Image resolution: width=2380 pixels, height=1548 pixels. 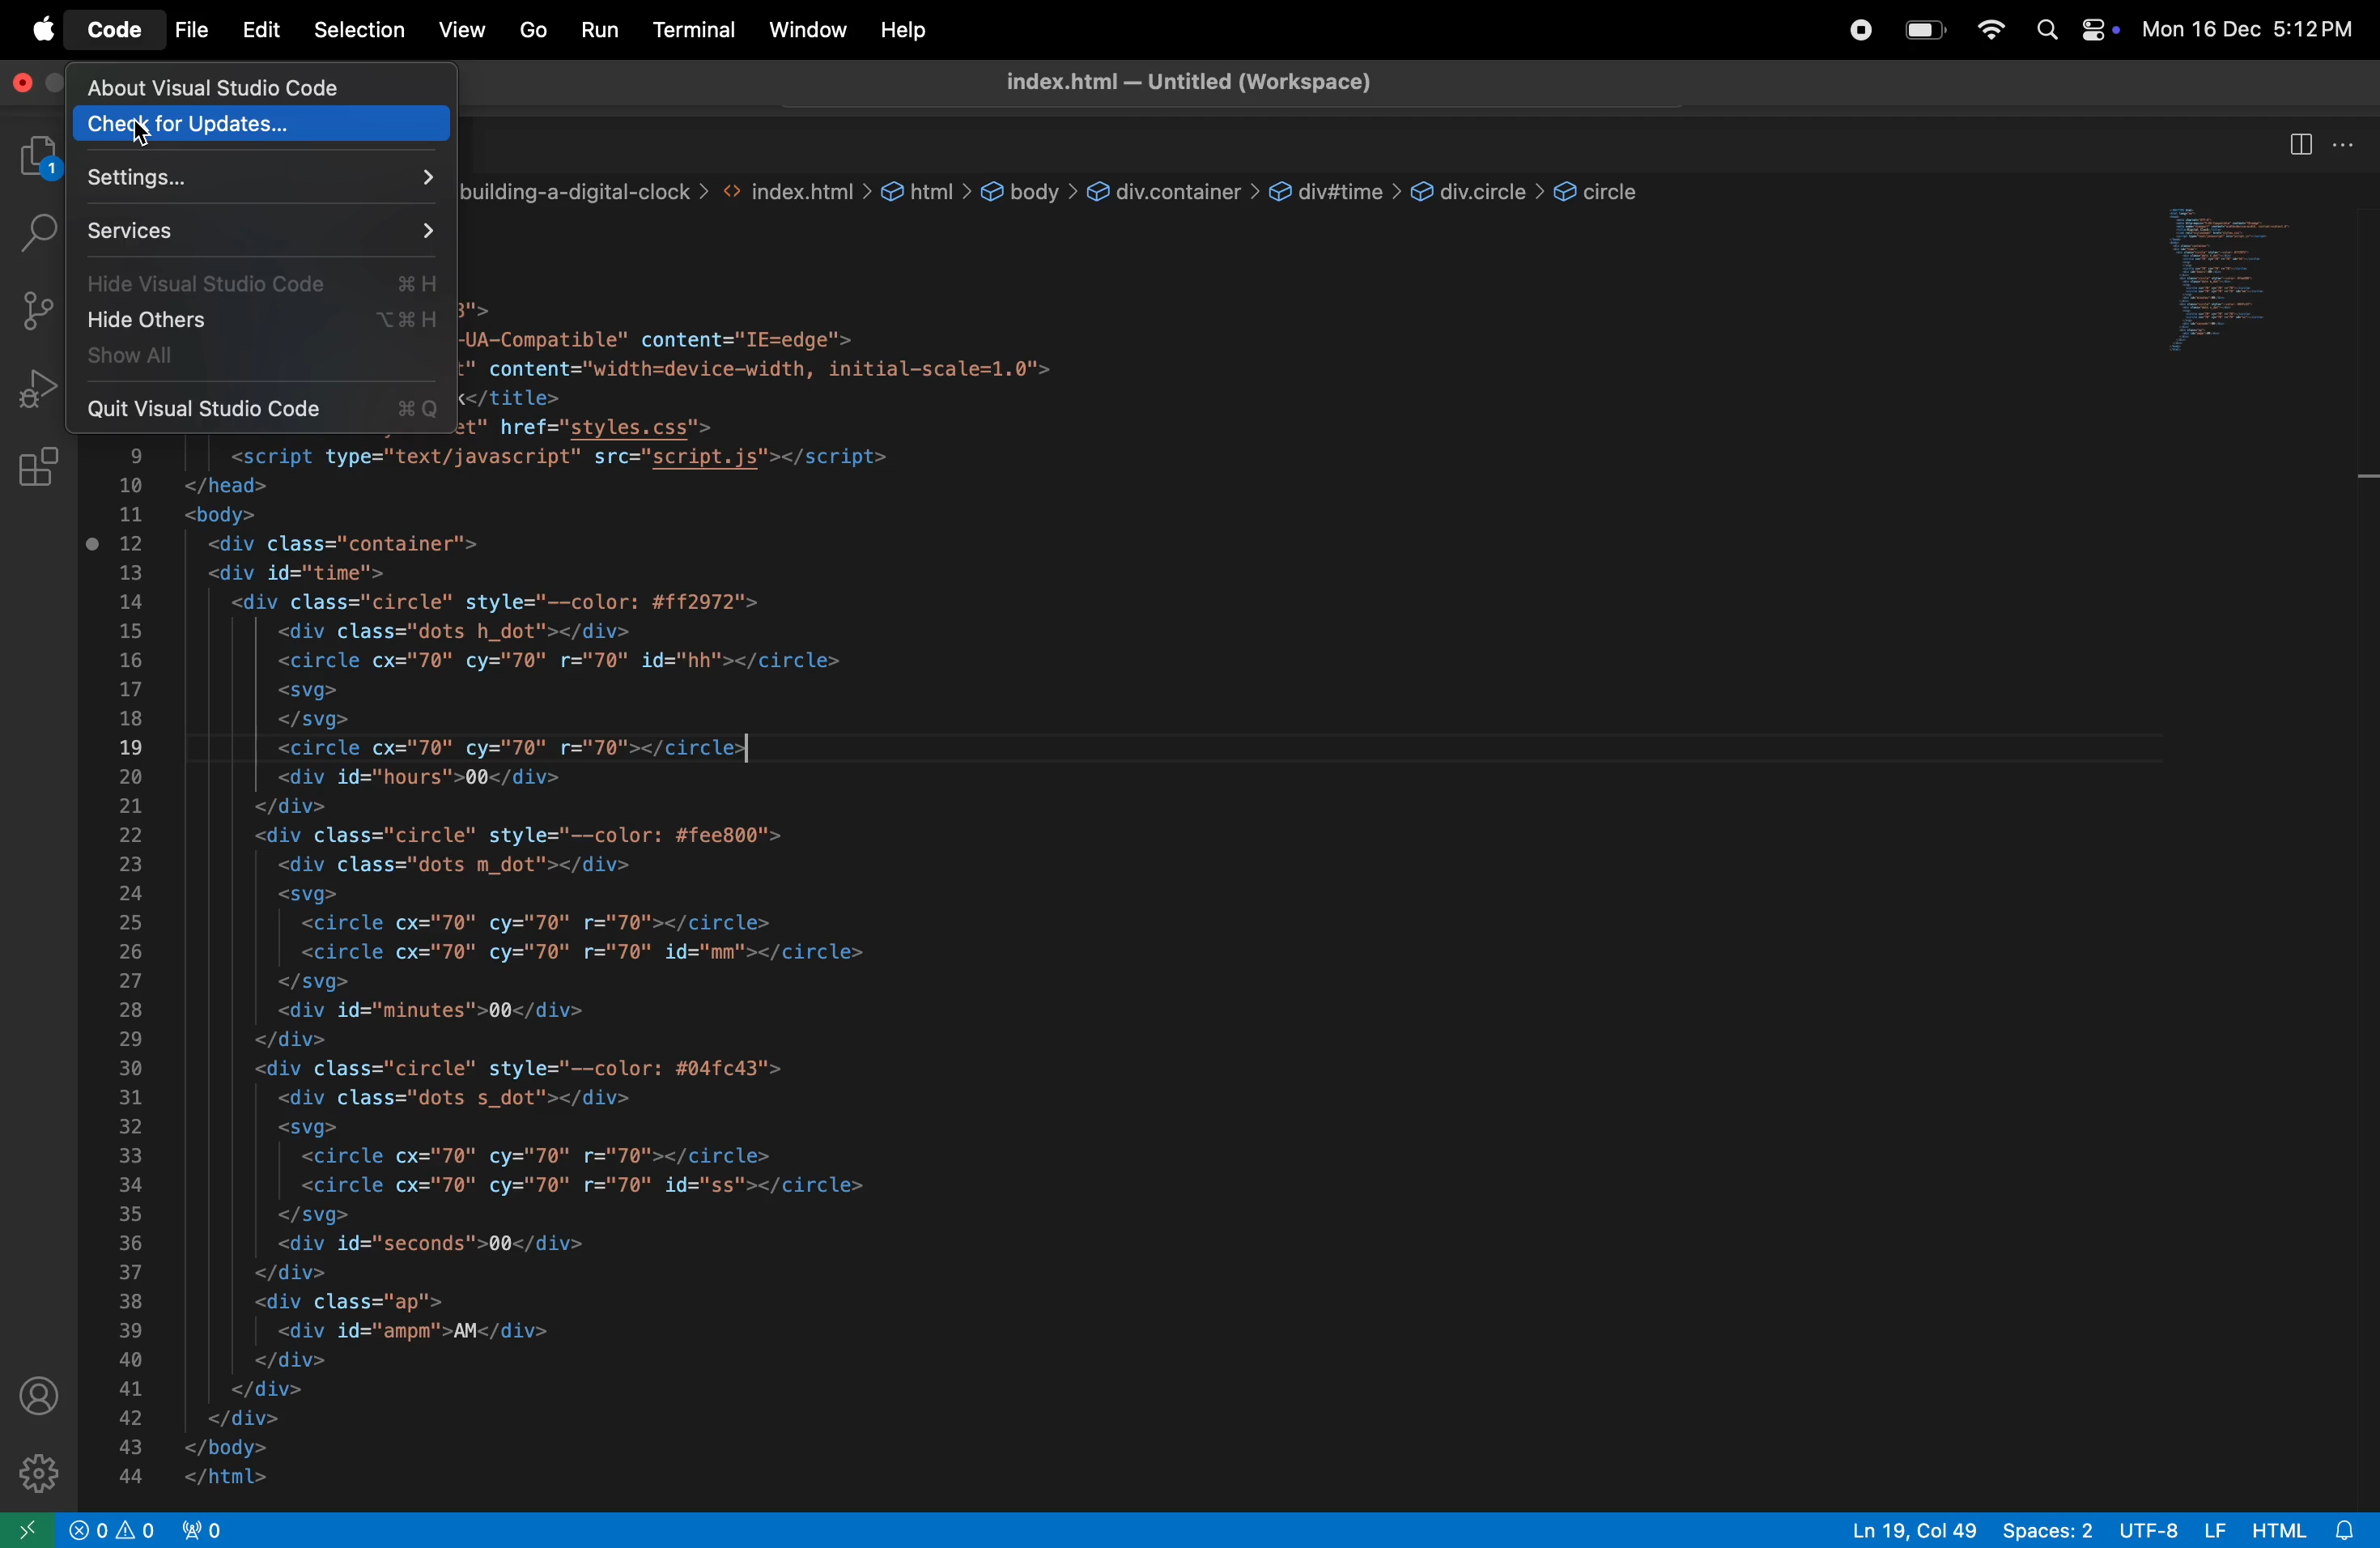 What do you see at coordinates (1207, 83) in the screenshot?
I see `index title- untitled workspace` at bounding box center [1207, 83].